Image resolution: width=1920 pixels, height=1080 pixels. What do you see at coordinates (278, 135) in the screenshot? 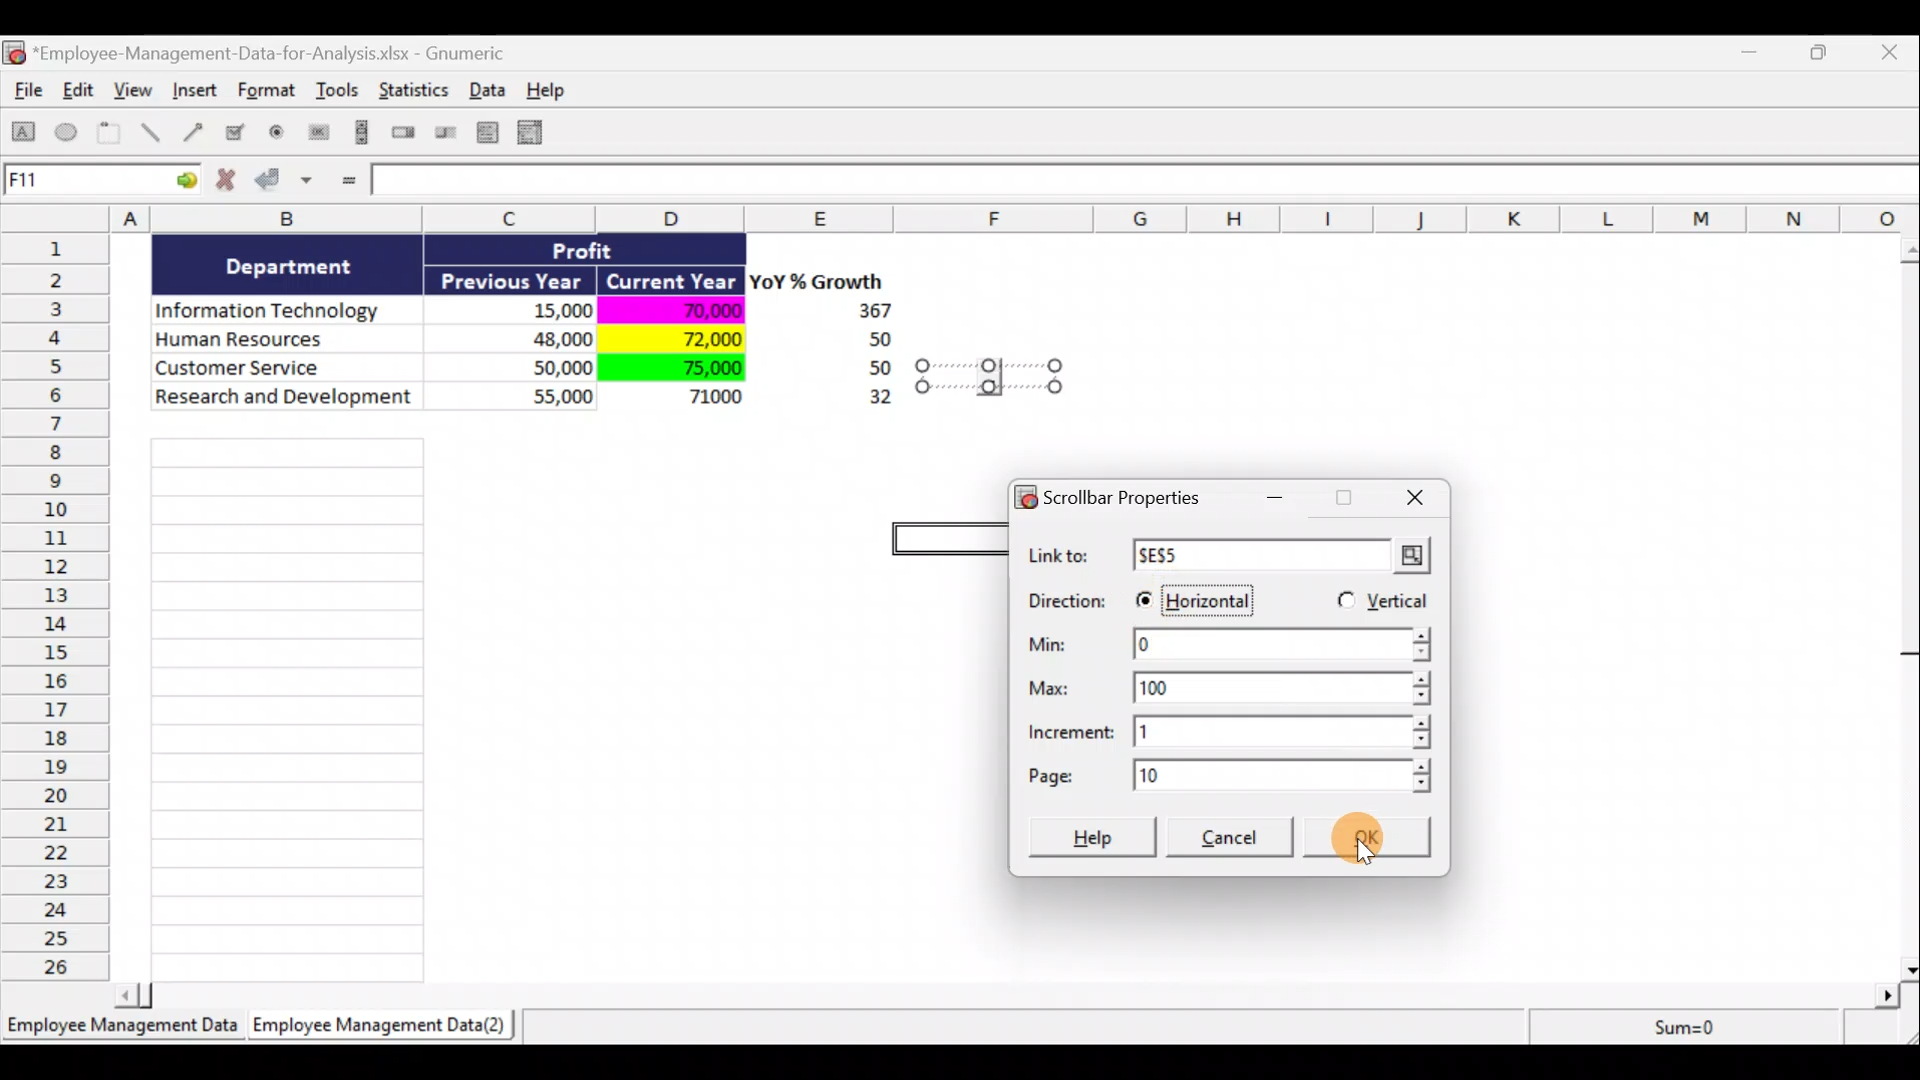
I see `Create a radio button` at bounding box center [278, 135].